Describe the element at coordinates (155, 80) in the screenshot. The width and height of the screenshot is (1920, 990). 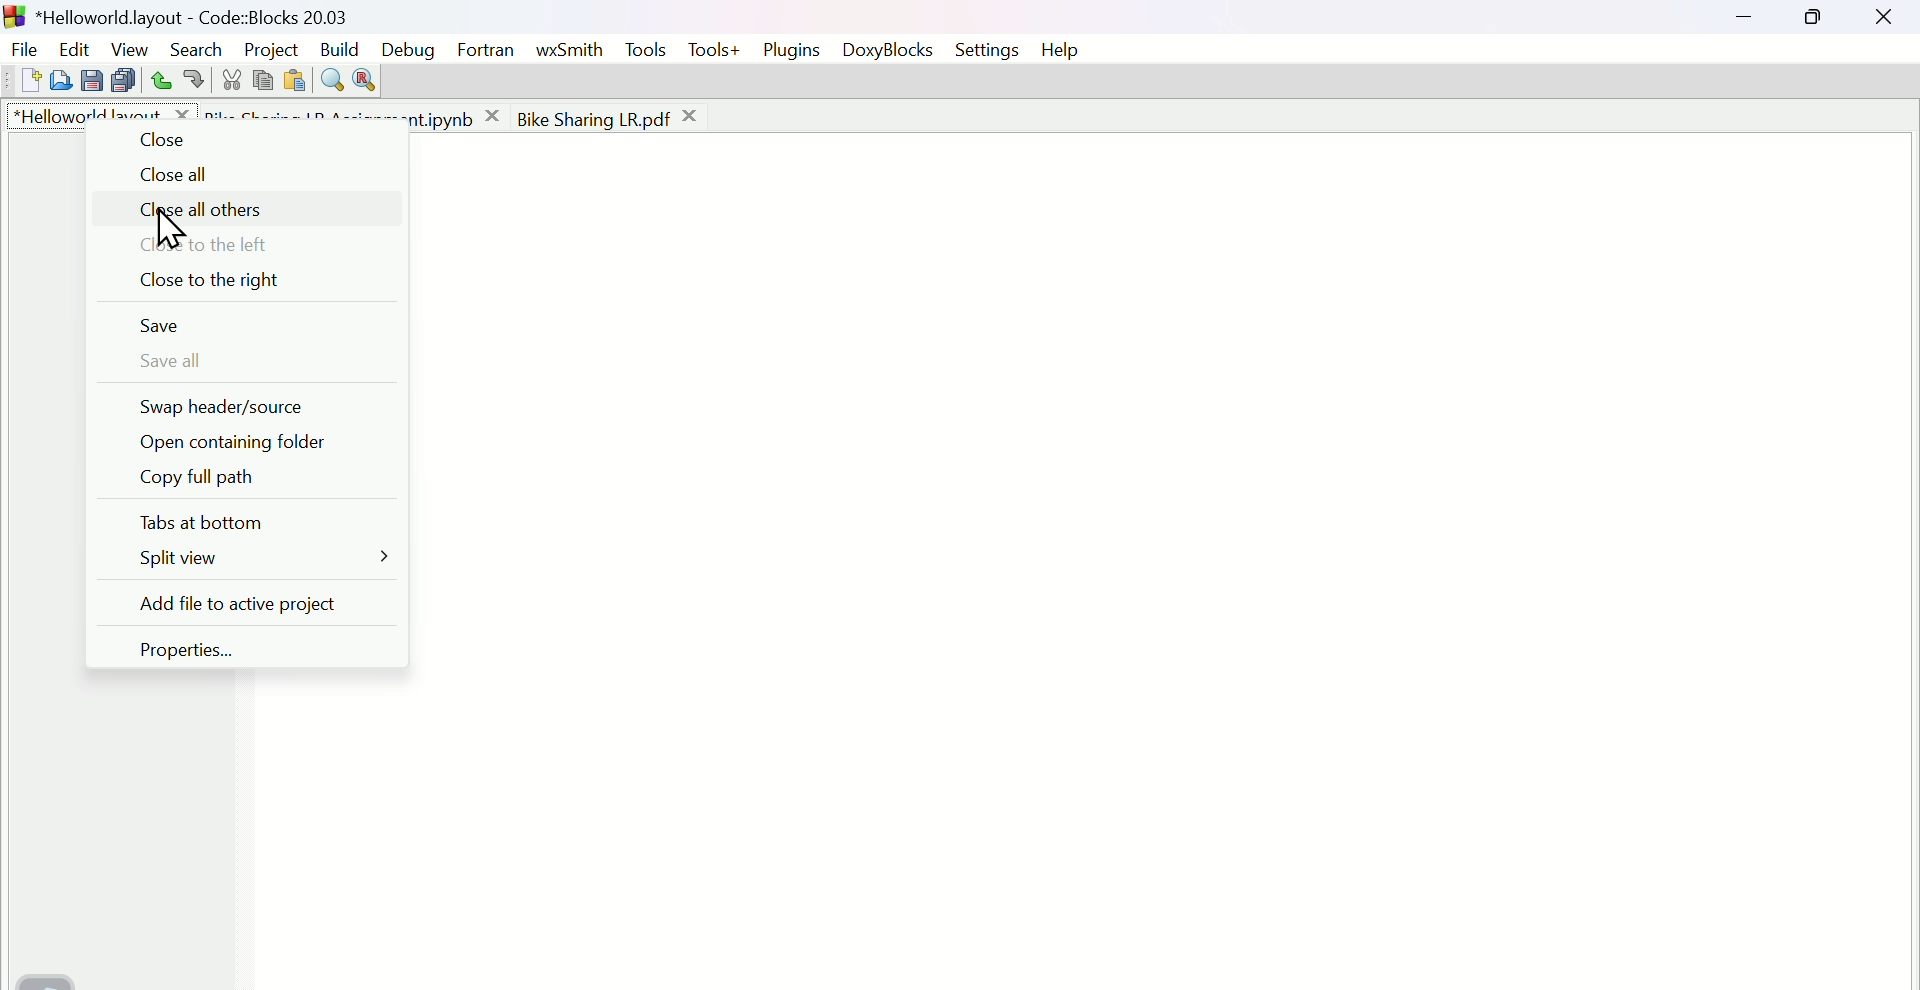
I see `Undo` at that location.